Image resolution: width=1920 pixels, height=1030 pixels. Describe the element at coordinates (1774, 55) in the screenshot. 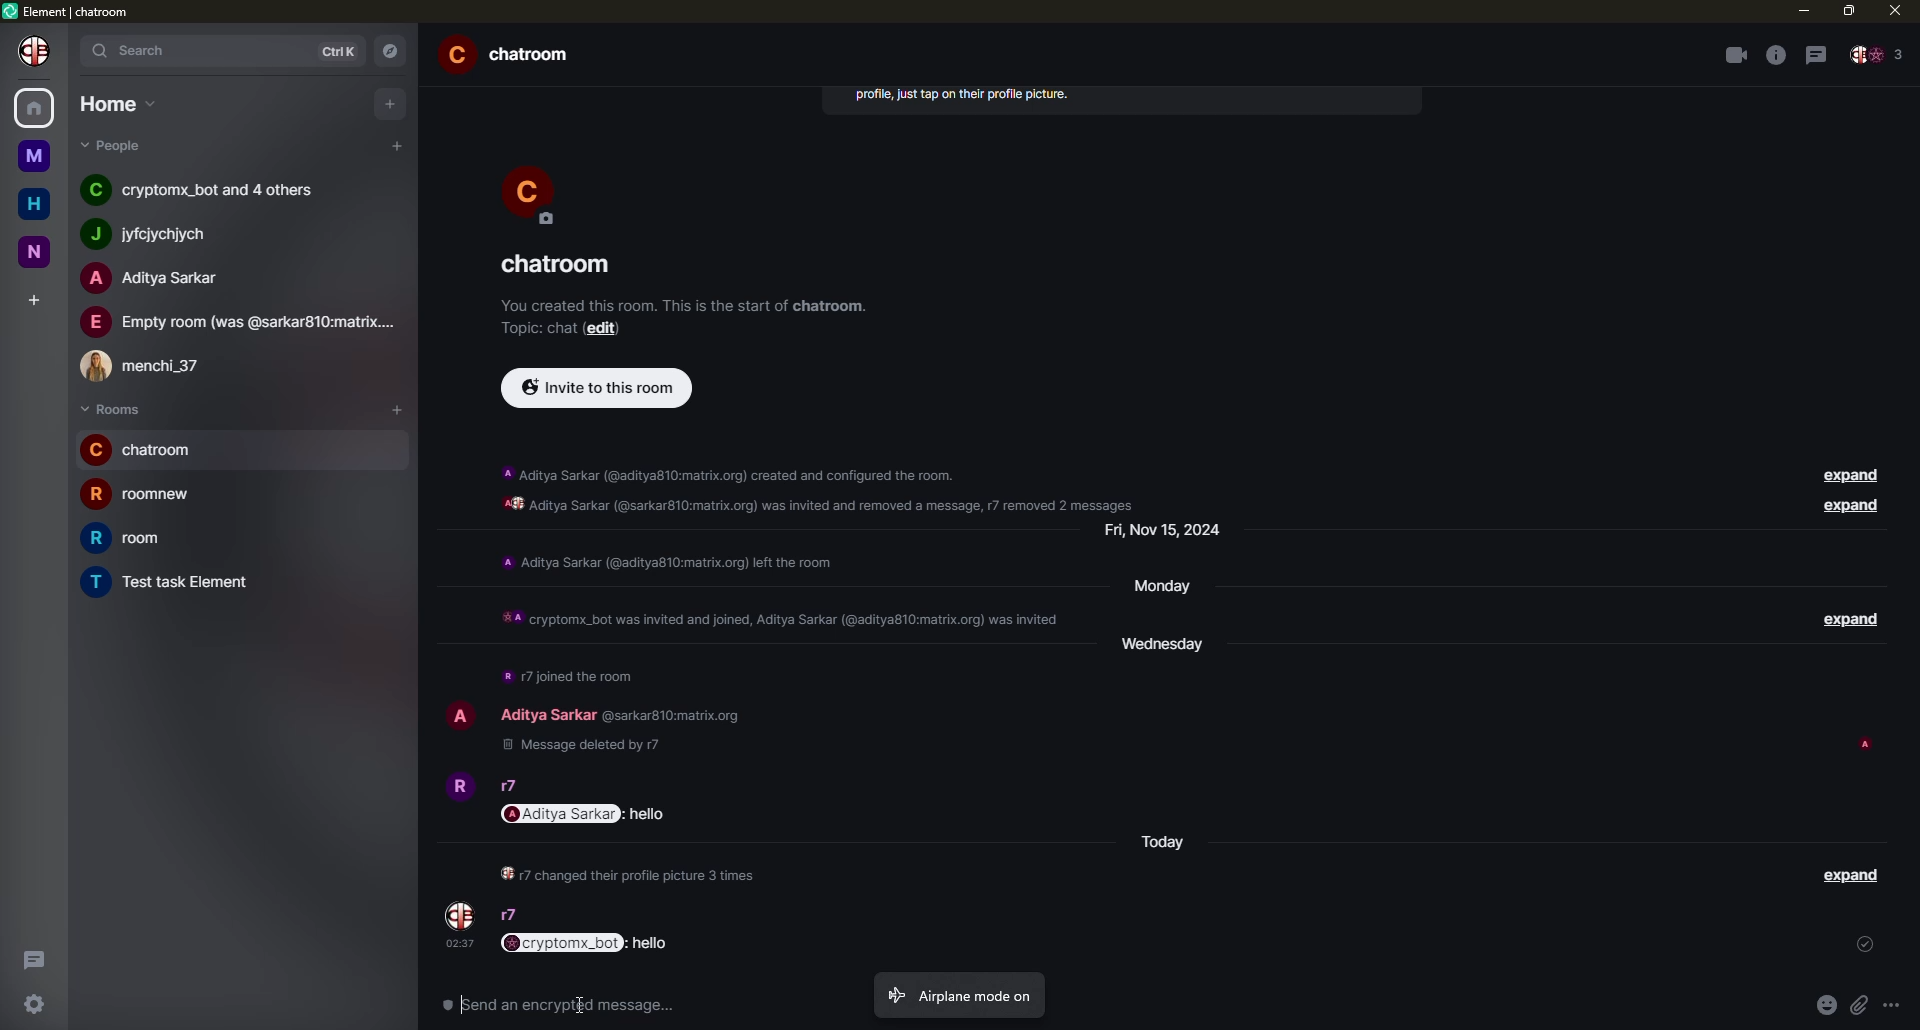

I see `info` at that location.